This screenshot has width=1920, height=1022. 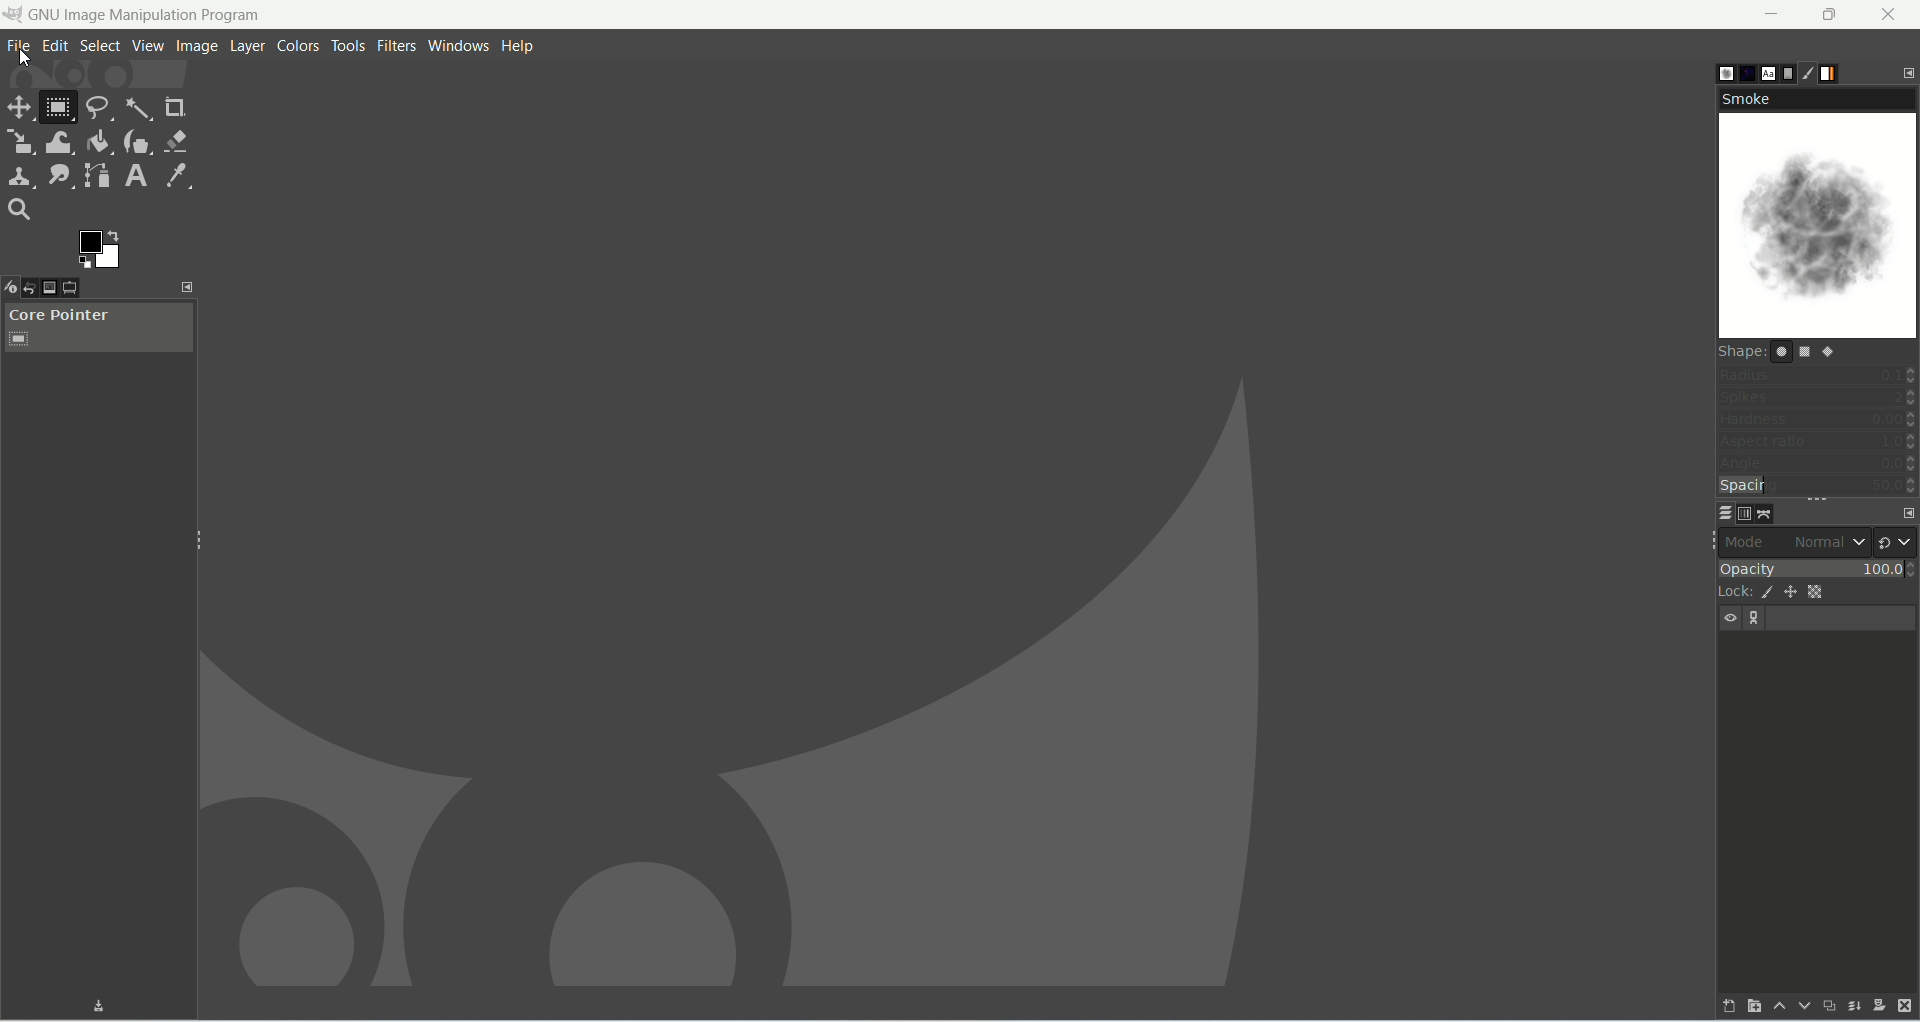 What do you see at coordinates (299, 45) in the screenshot?
I see `colors` at bounding box center [299, 45].